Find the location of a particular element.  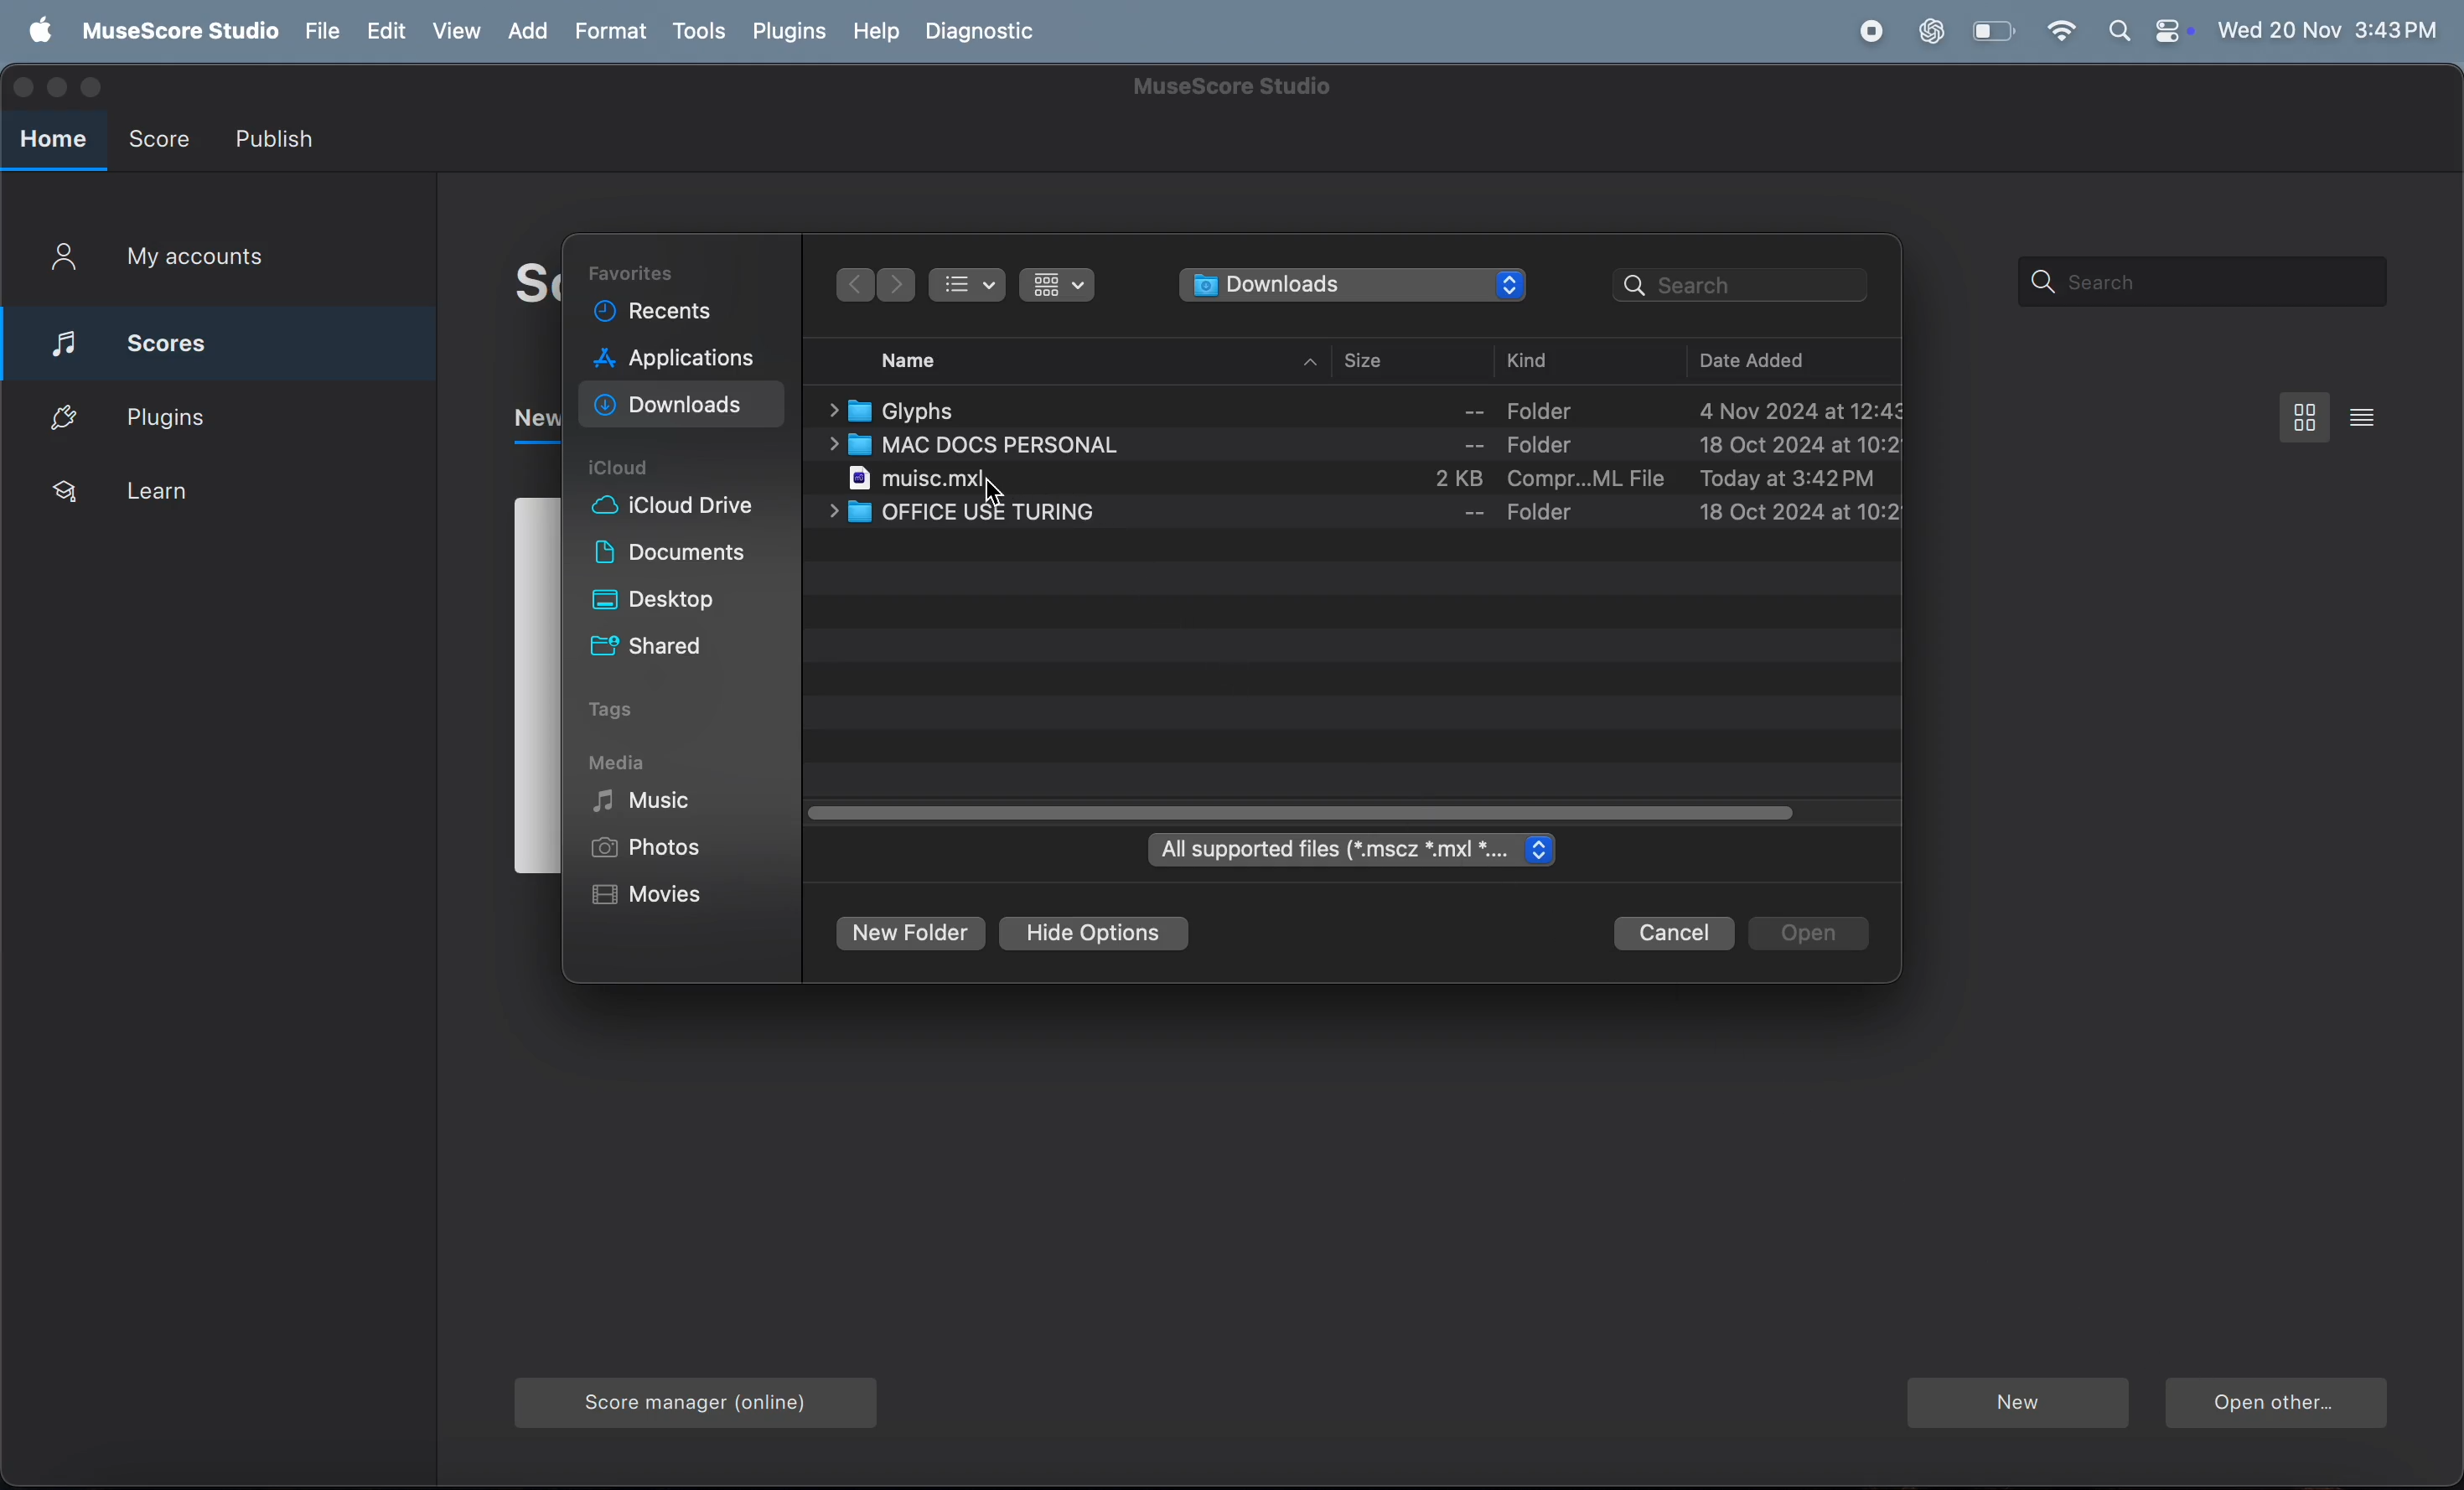

office use turing is located at coordinates (1348, 516).